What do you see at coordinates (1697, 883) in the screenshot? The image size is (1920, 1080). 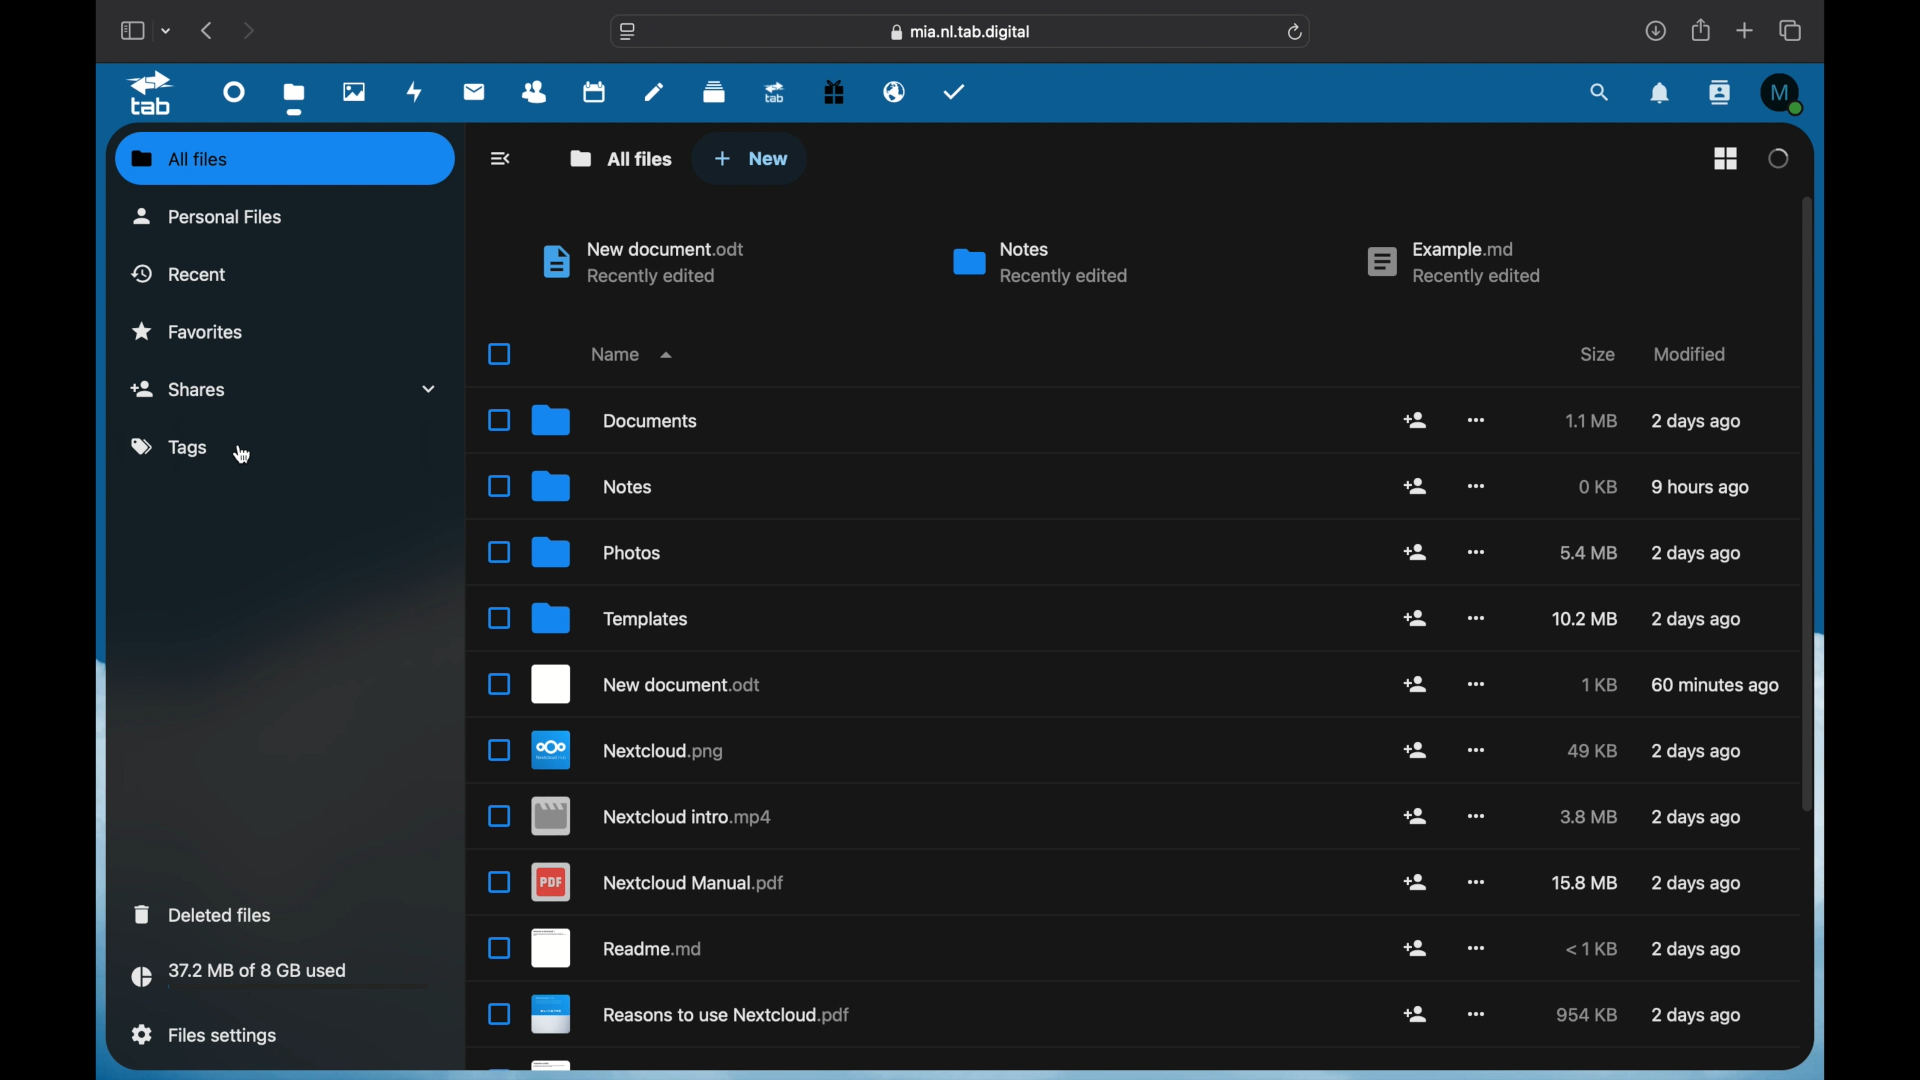 I see `modified` at bounding box center [1697, 883].